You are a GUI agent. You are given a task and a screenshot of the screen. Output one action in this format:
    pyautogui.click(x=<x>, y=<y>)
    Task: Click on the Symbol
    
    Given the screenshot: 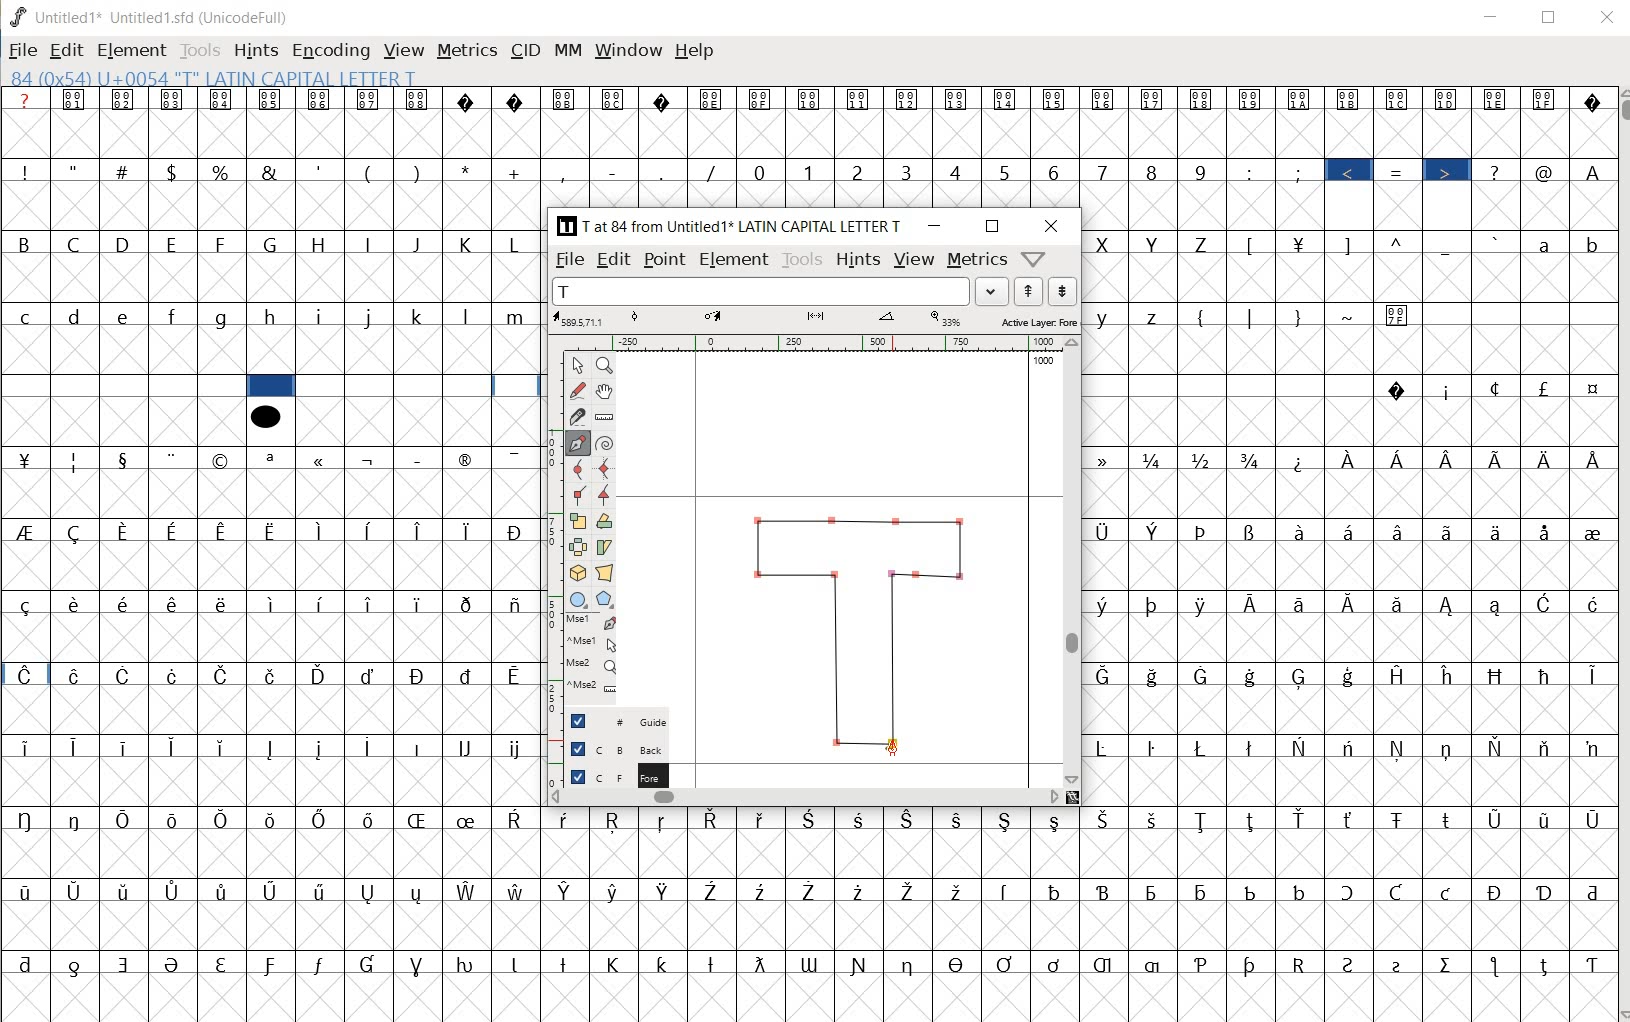 What is the action you would take?
    pyautogui.click(x=272, y=459)
    